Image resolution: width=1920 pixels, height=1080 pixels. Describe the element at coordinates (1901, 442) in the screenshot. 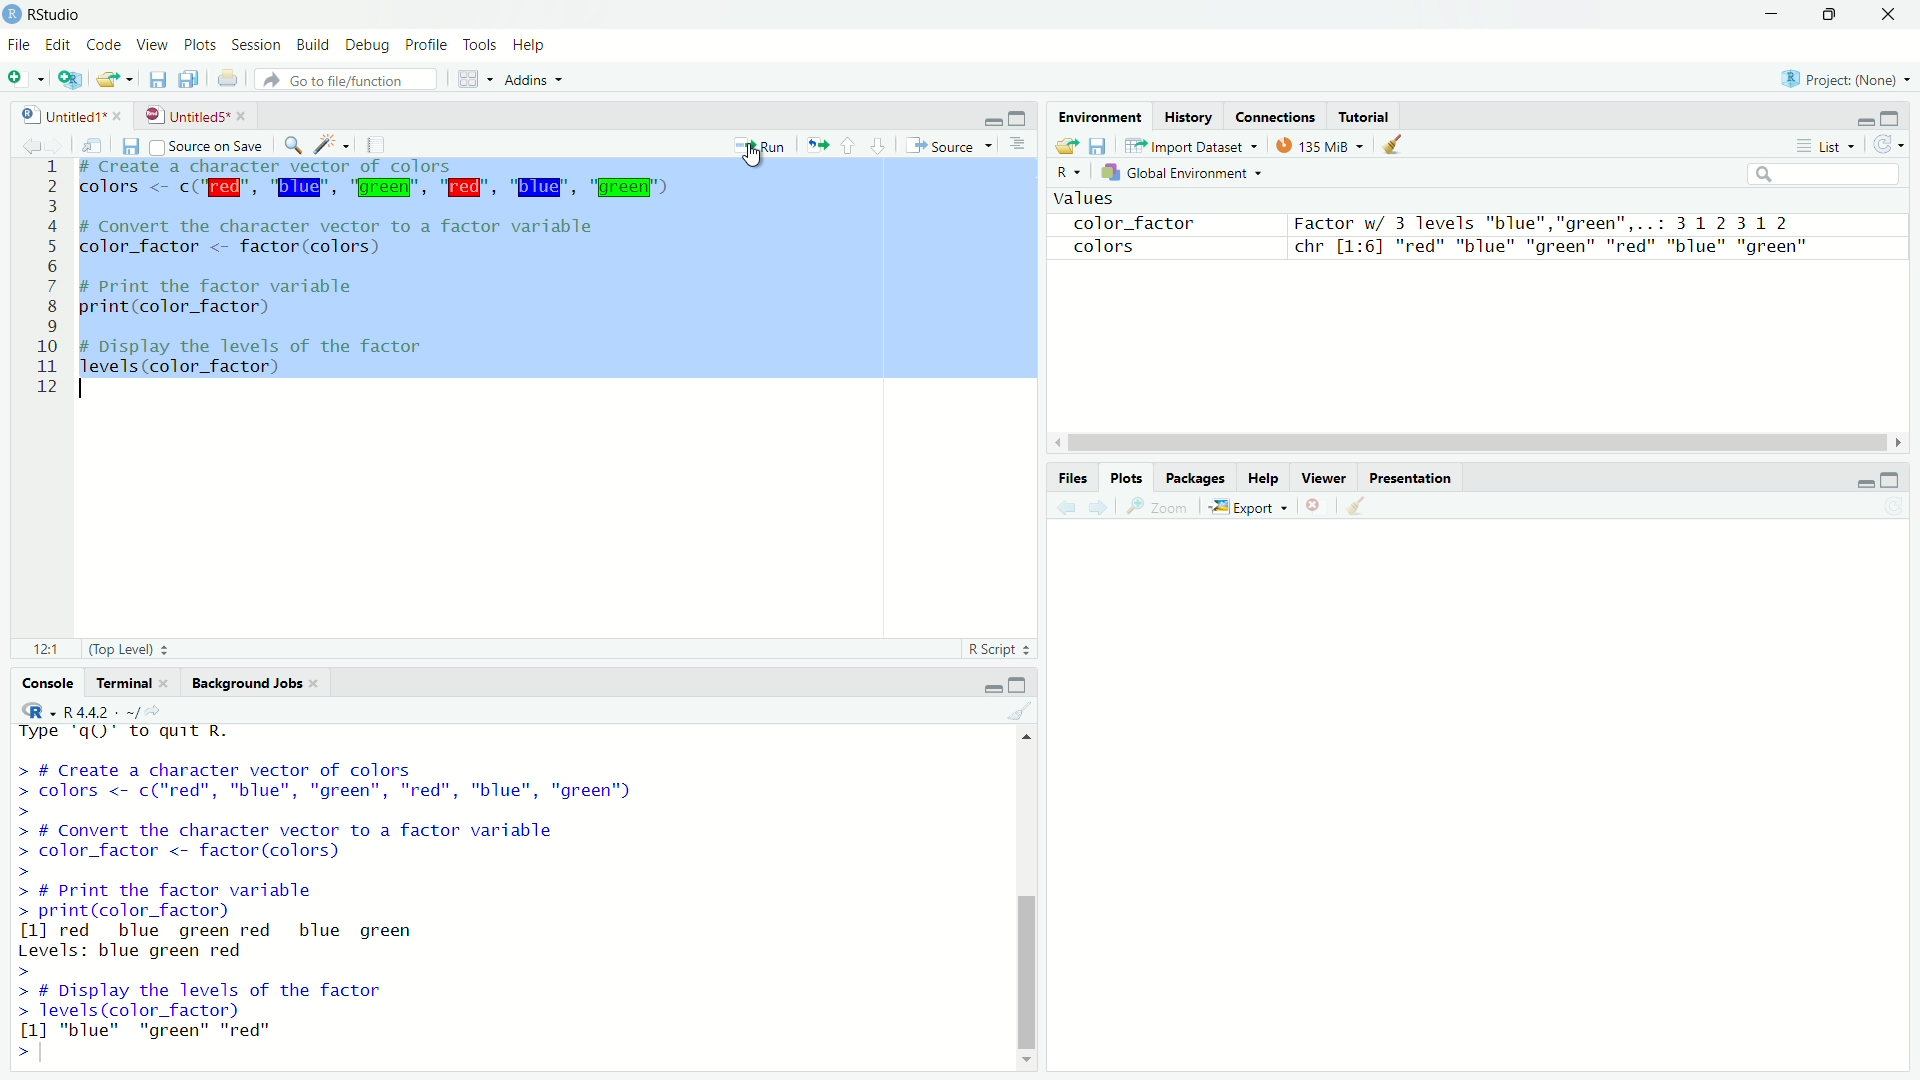

I see `move right` at that location.